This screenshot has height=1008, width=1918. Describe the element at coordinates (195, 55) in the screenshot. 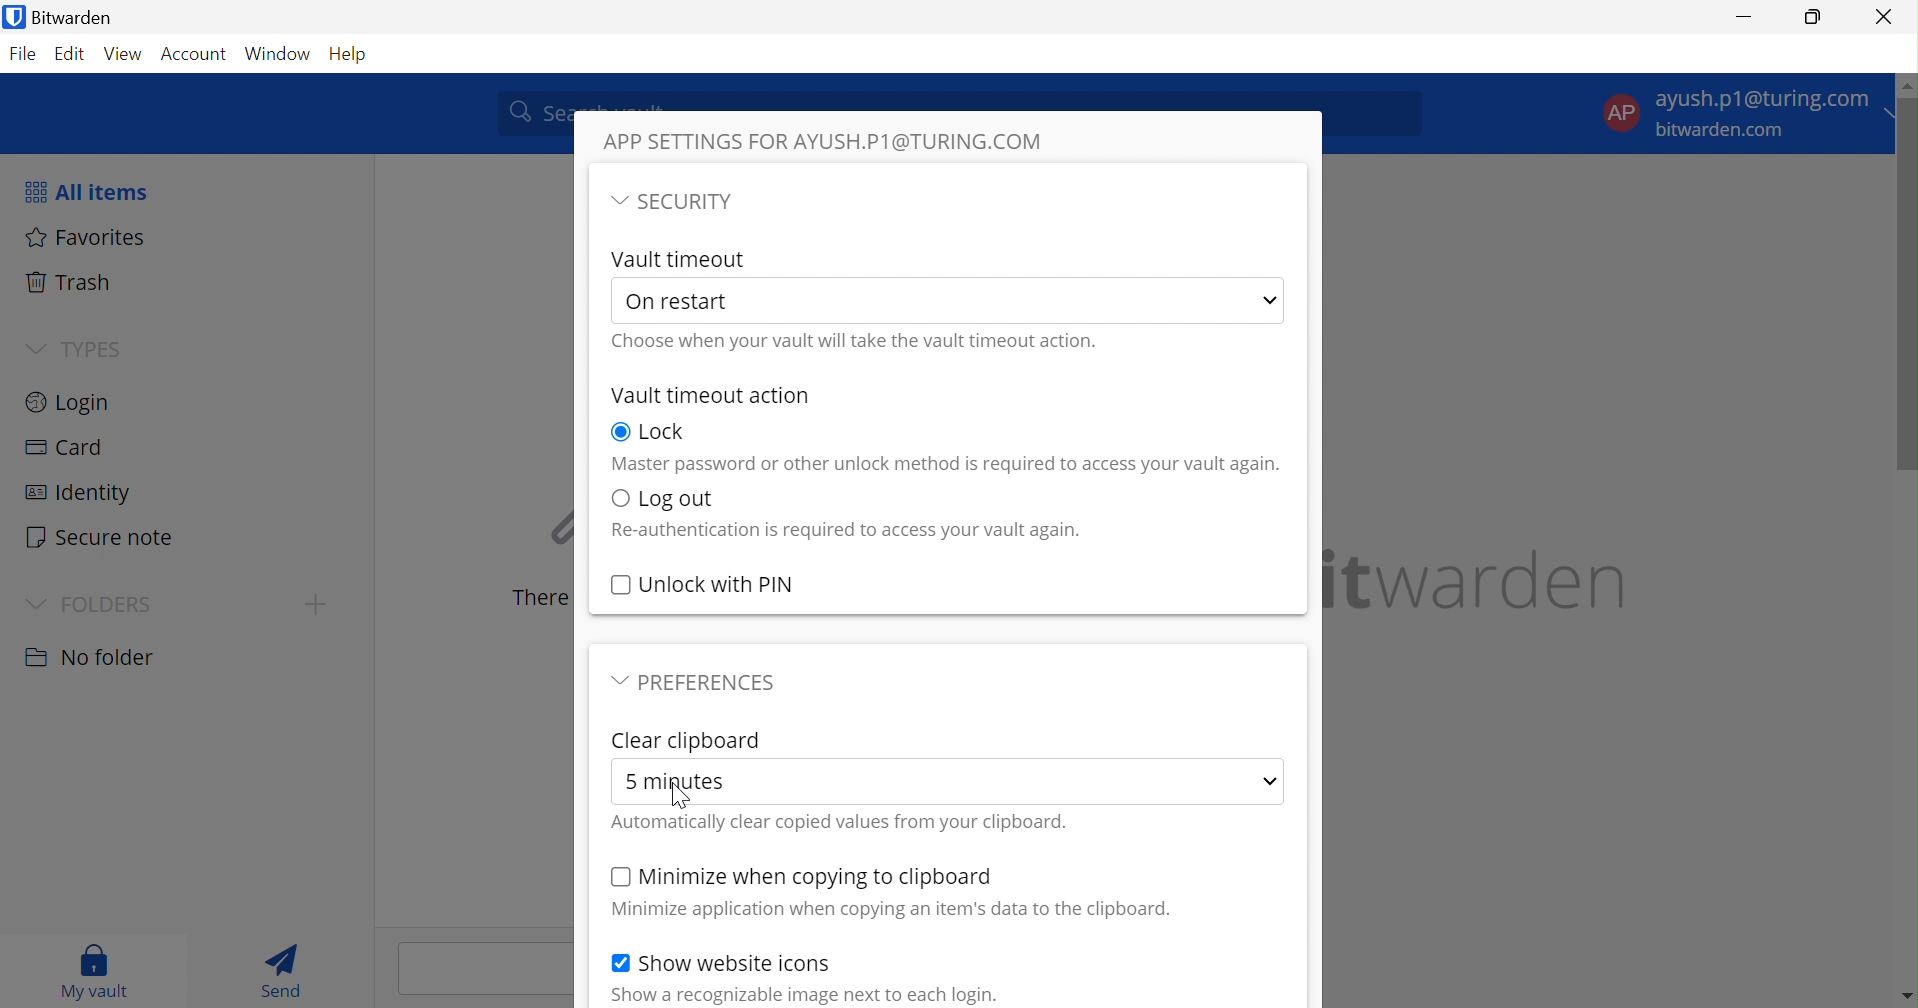

I see `Account` at that location.